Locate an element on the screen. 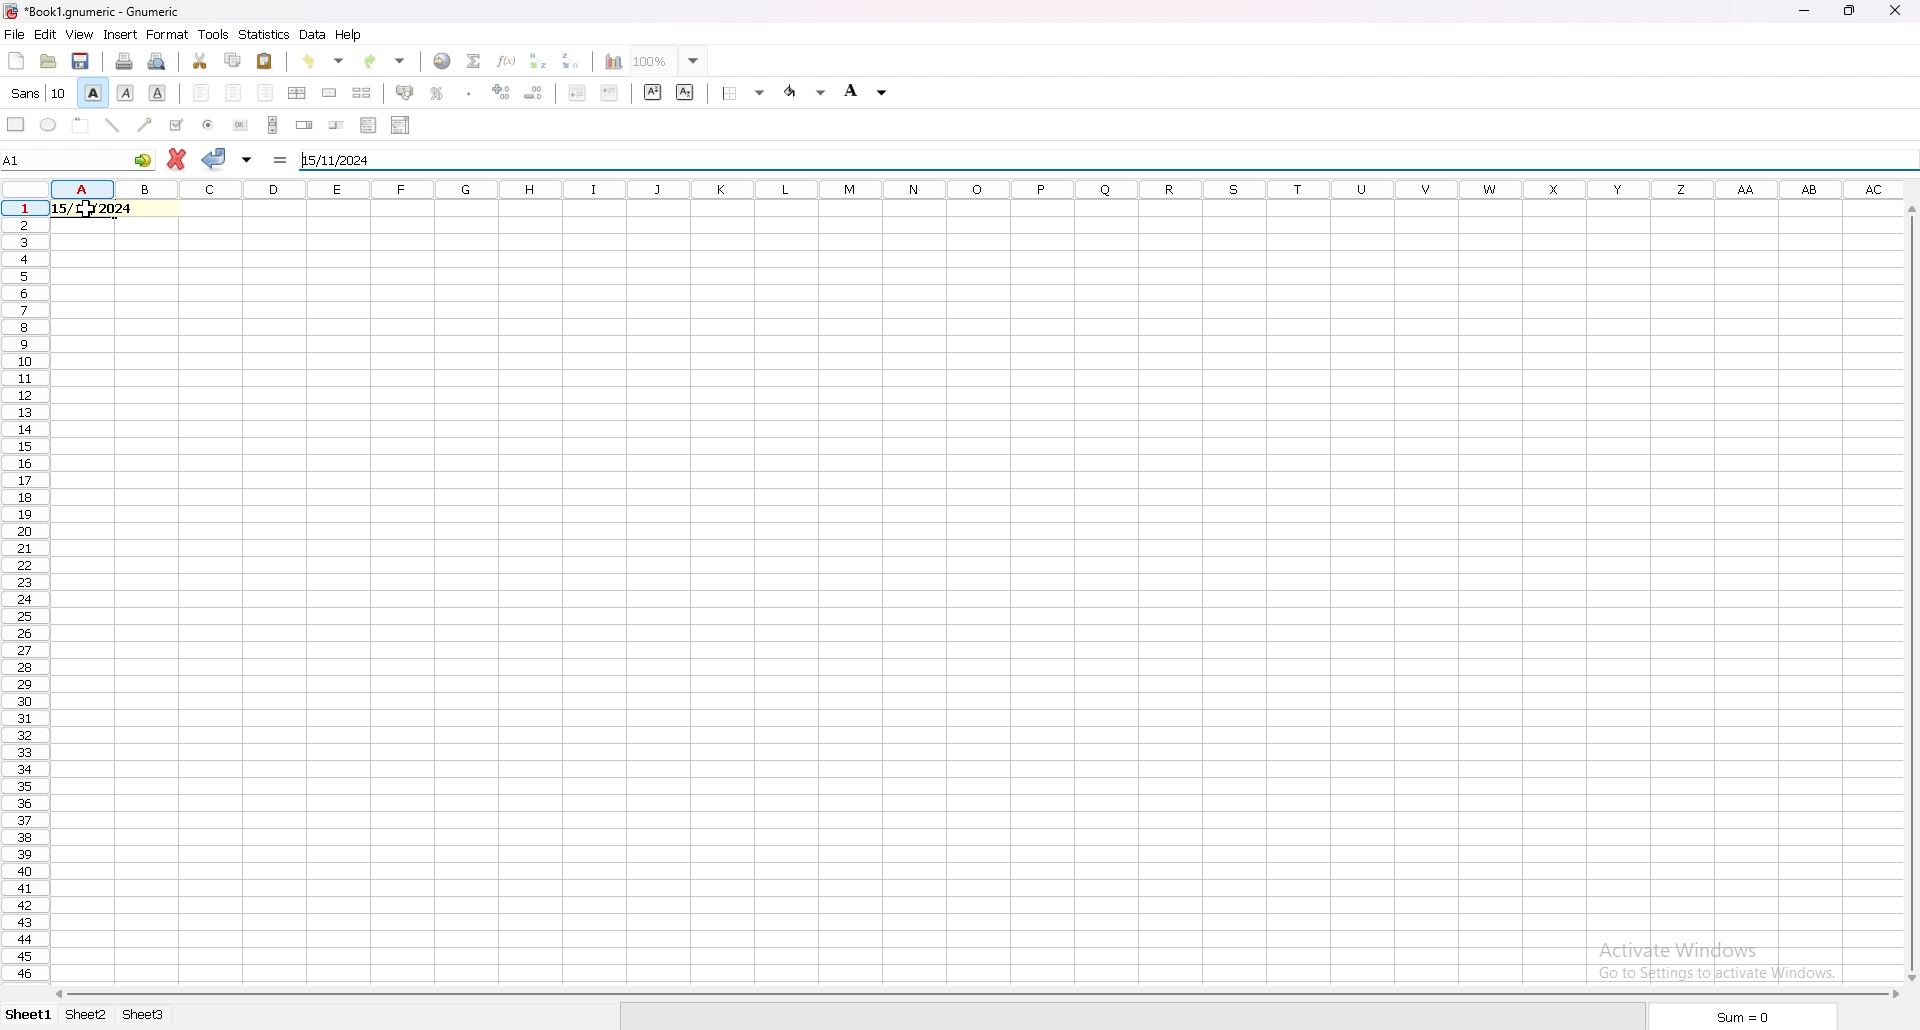  cancel change is located at coordinates (178, 159).